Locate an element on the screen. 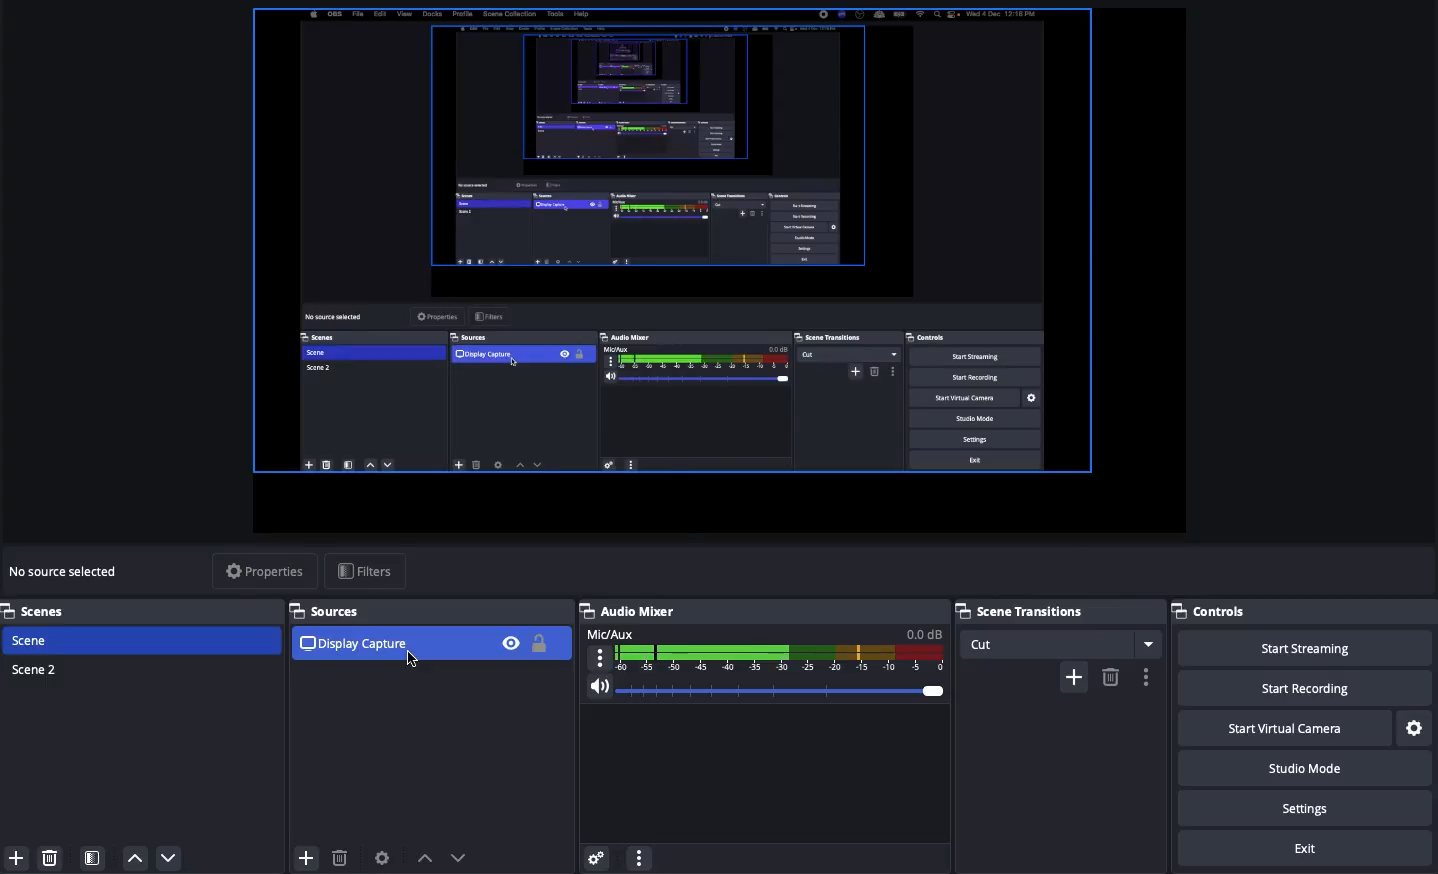 This screenshot has width=1438, height=874. add is located at coordinates (1073, 677).